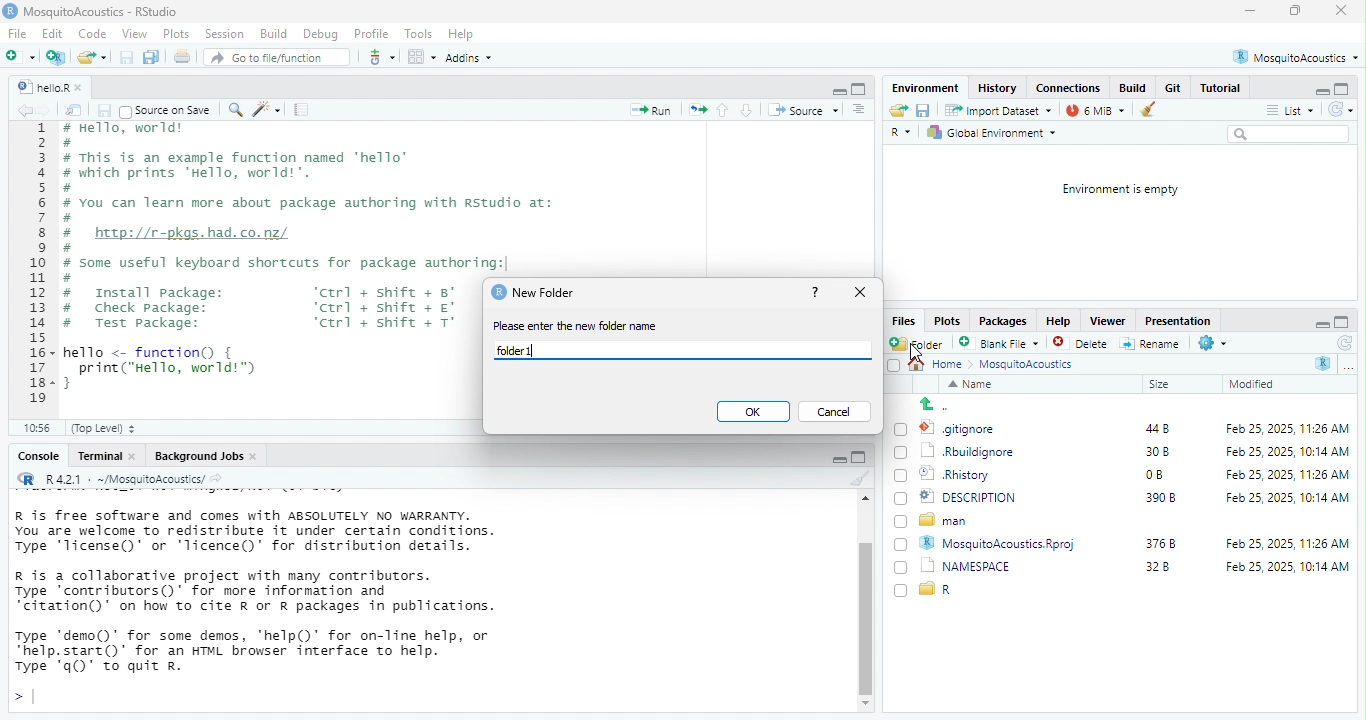 The width and height of the screenshot is (1366, 720). I want to click on checkbox, so click(903, 568).